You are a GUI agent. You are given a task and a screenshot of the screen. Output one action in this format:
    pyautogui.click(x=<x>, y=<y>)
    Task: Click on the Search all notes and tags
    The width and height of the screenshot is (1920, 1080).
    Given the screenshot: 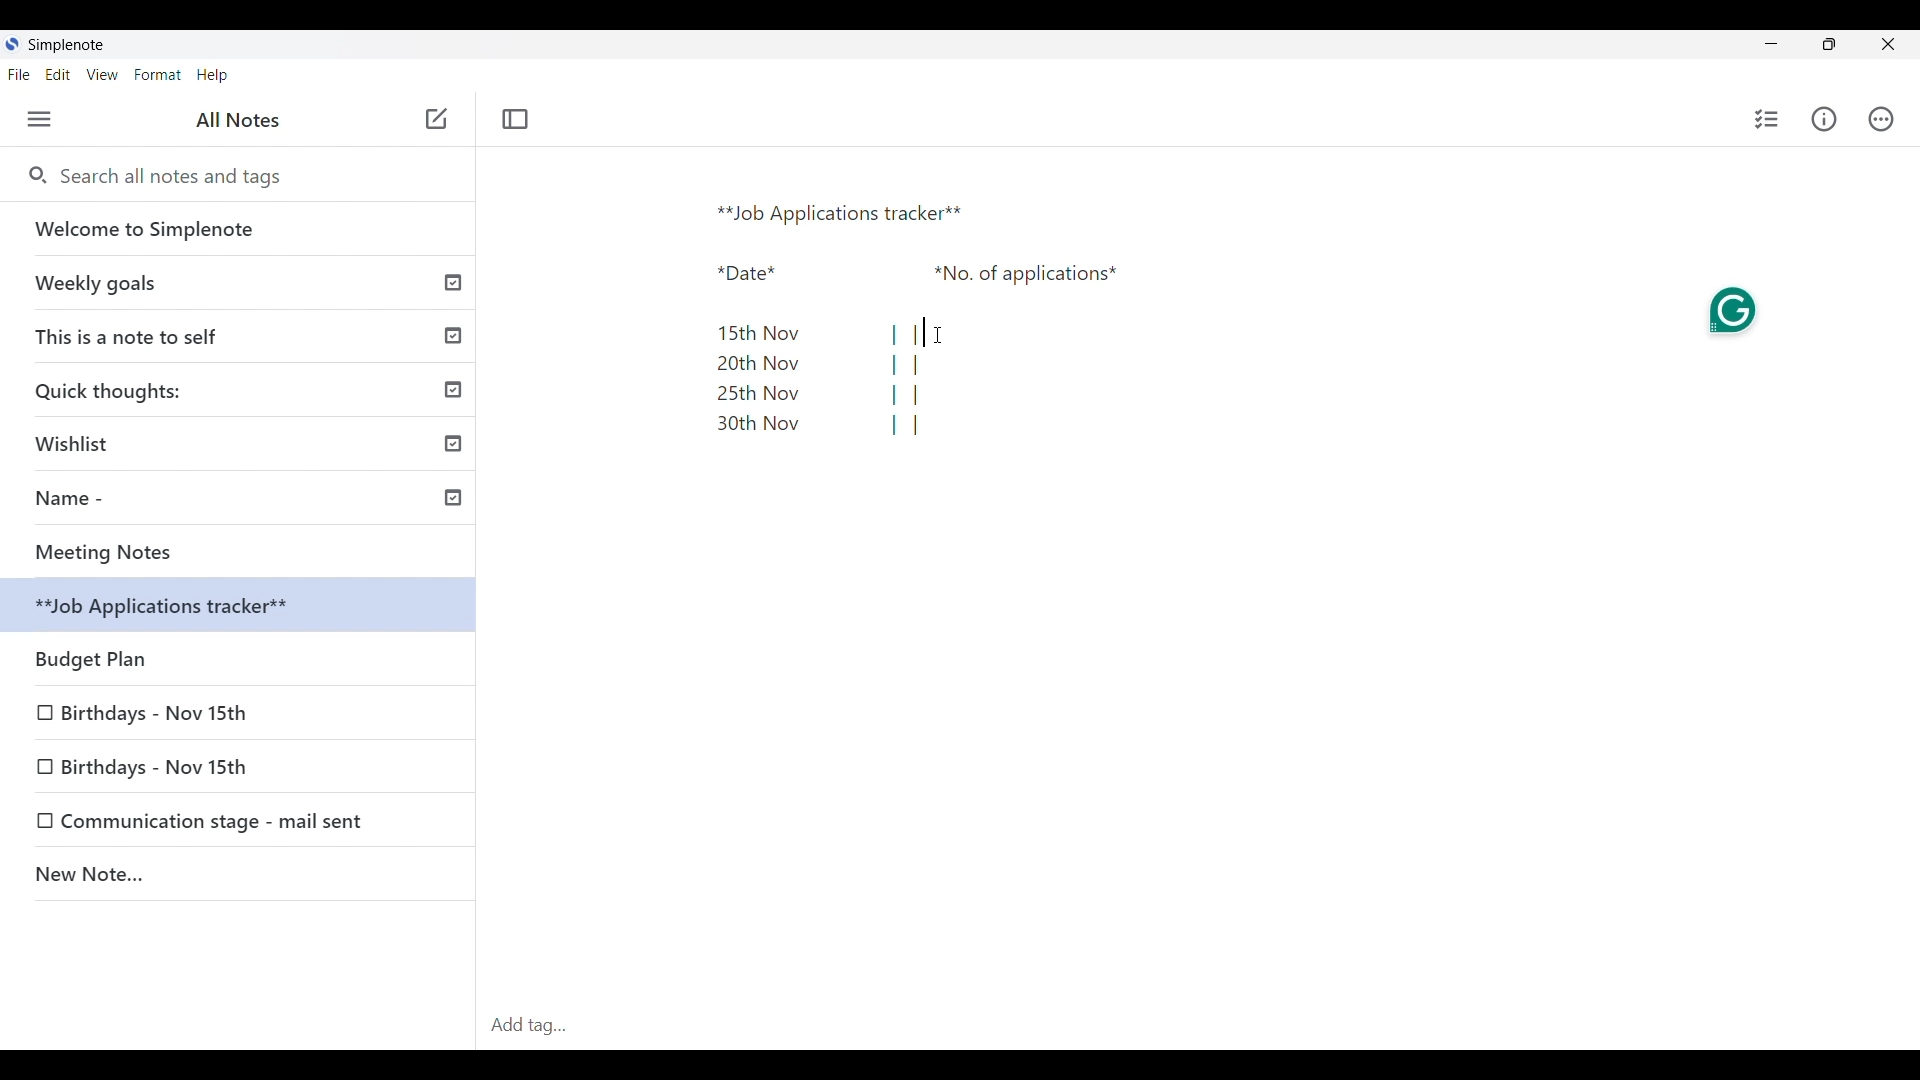 What is the action you would take?
    pyautogui.click(x=178, y=176)
    